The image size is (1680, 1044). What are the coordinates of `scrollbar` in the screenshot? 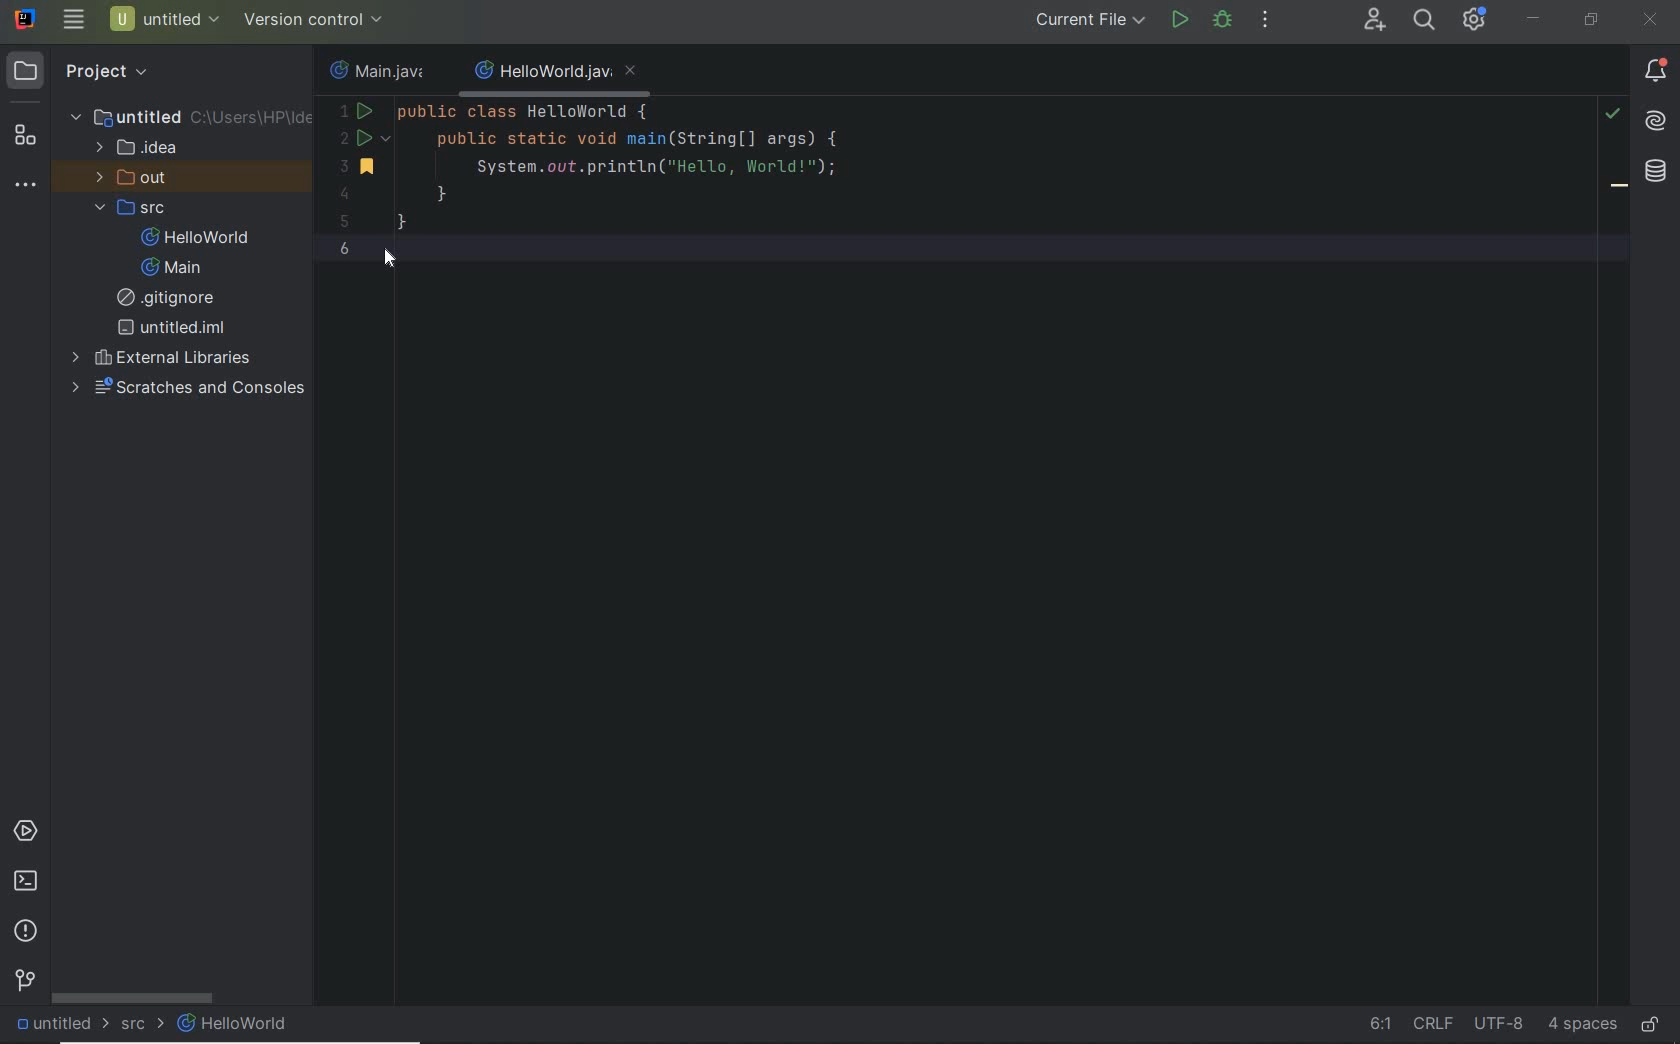 It's located at (134, 998).